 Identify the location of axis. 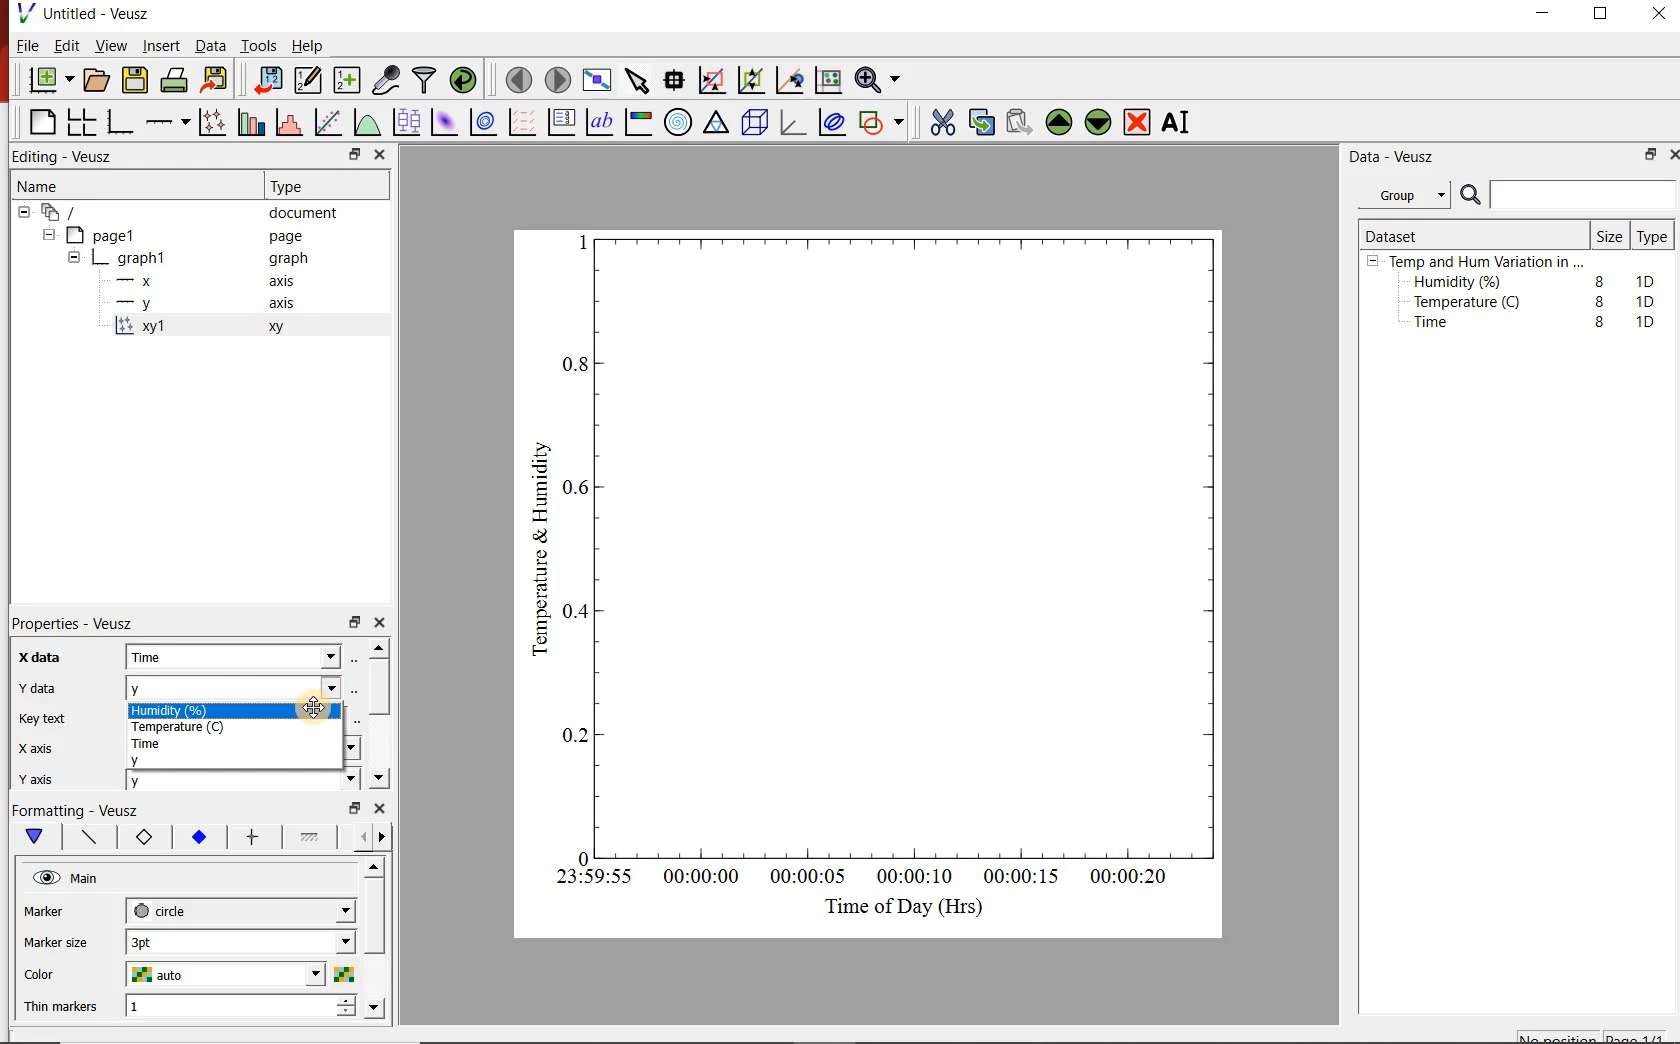
(288, 283).